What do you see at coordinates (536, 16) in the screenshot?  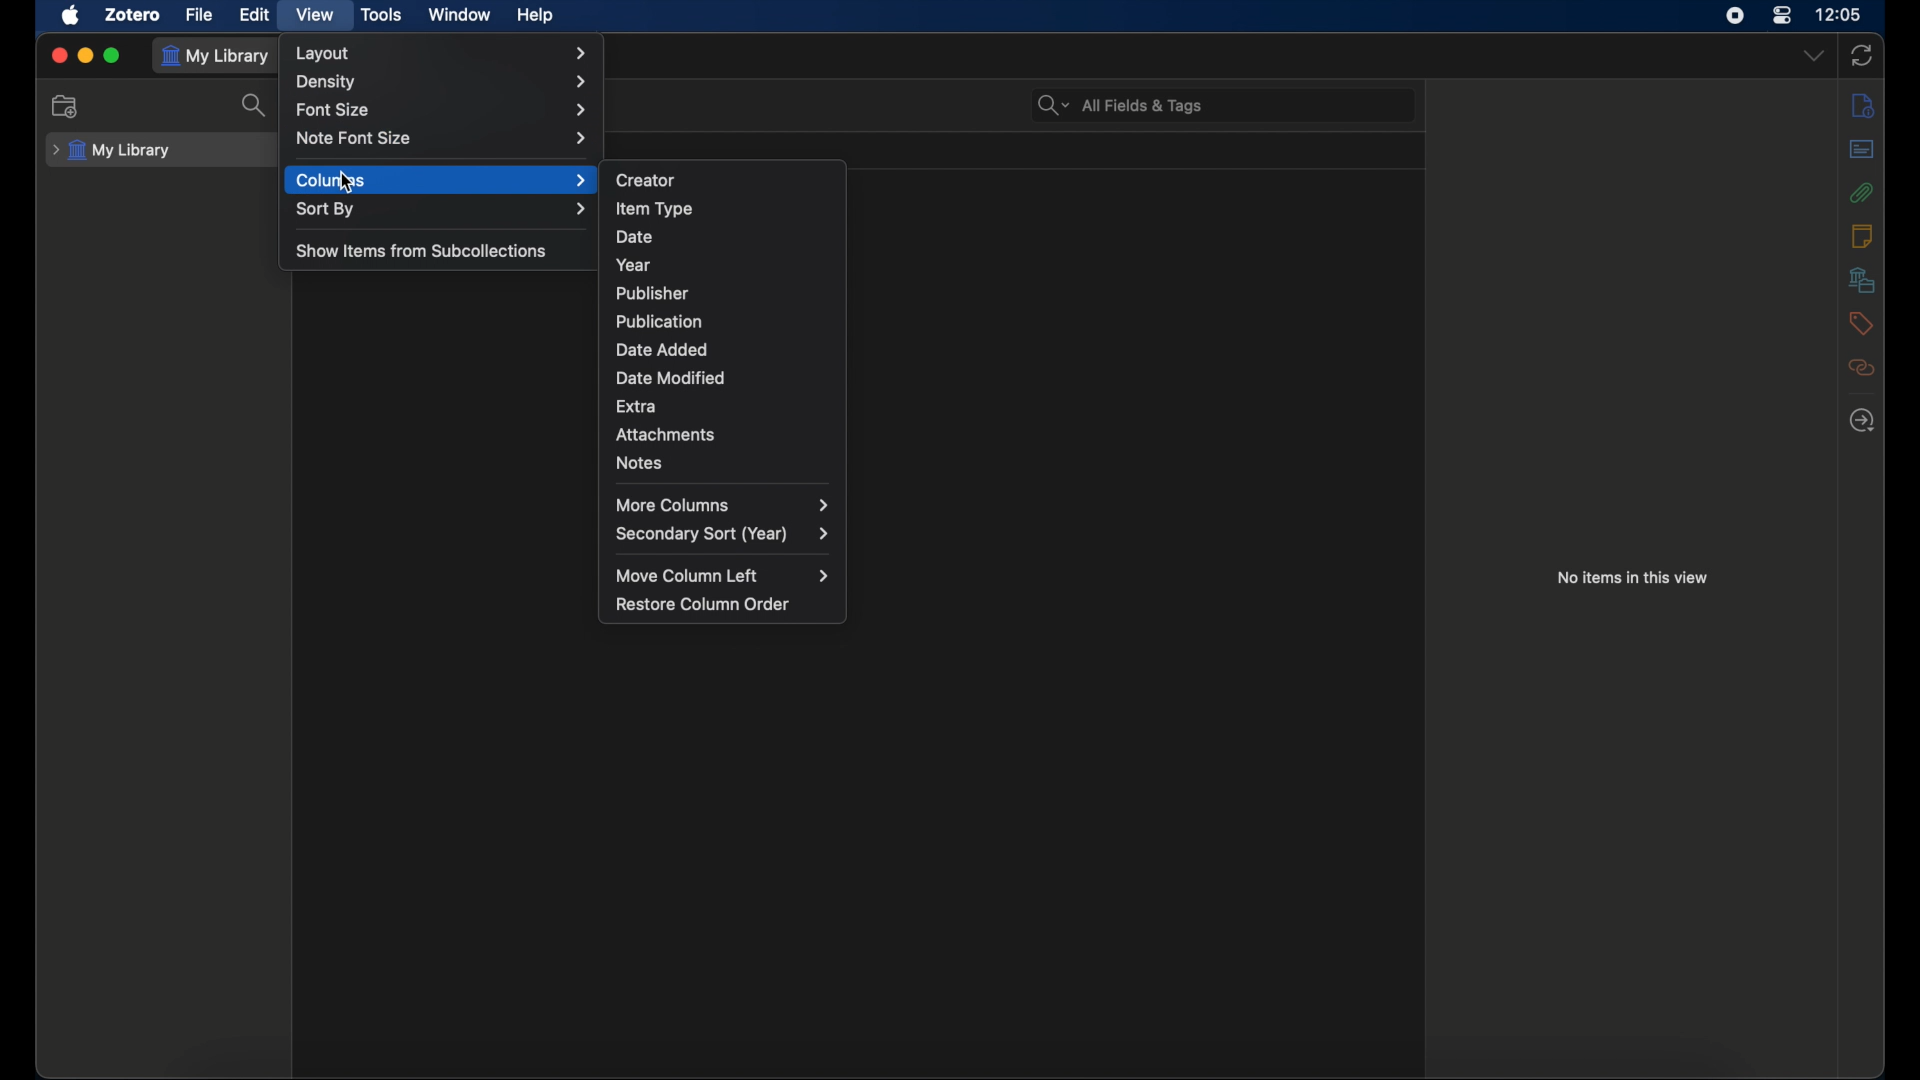 I see `help` at bounding box center [536, 16].